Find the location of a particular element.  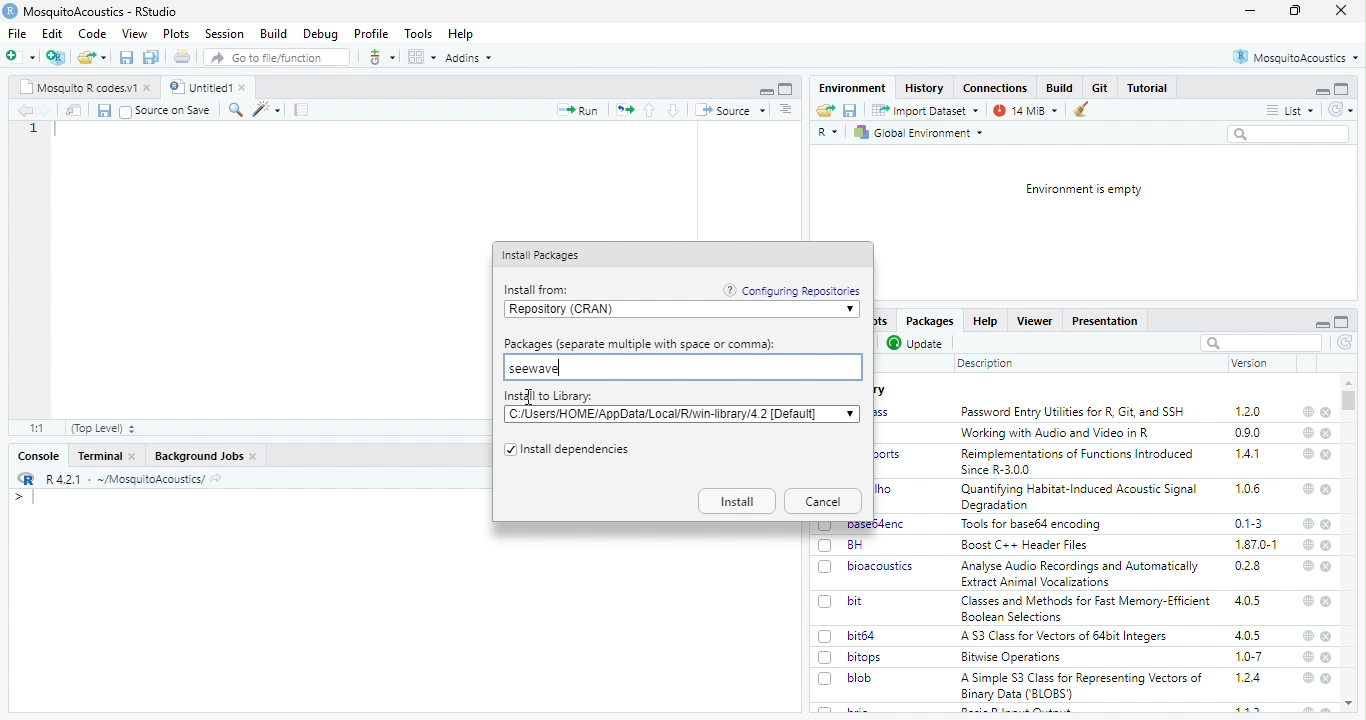

Edit is located at coordinates (54, 33).